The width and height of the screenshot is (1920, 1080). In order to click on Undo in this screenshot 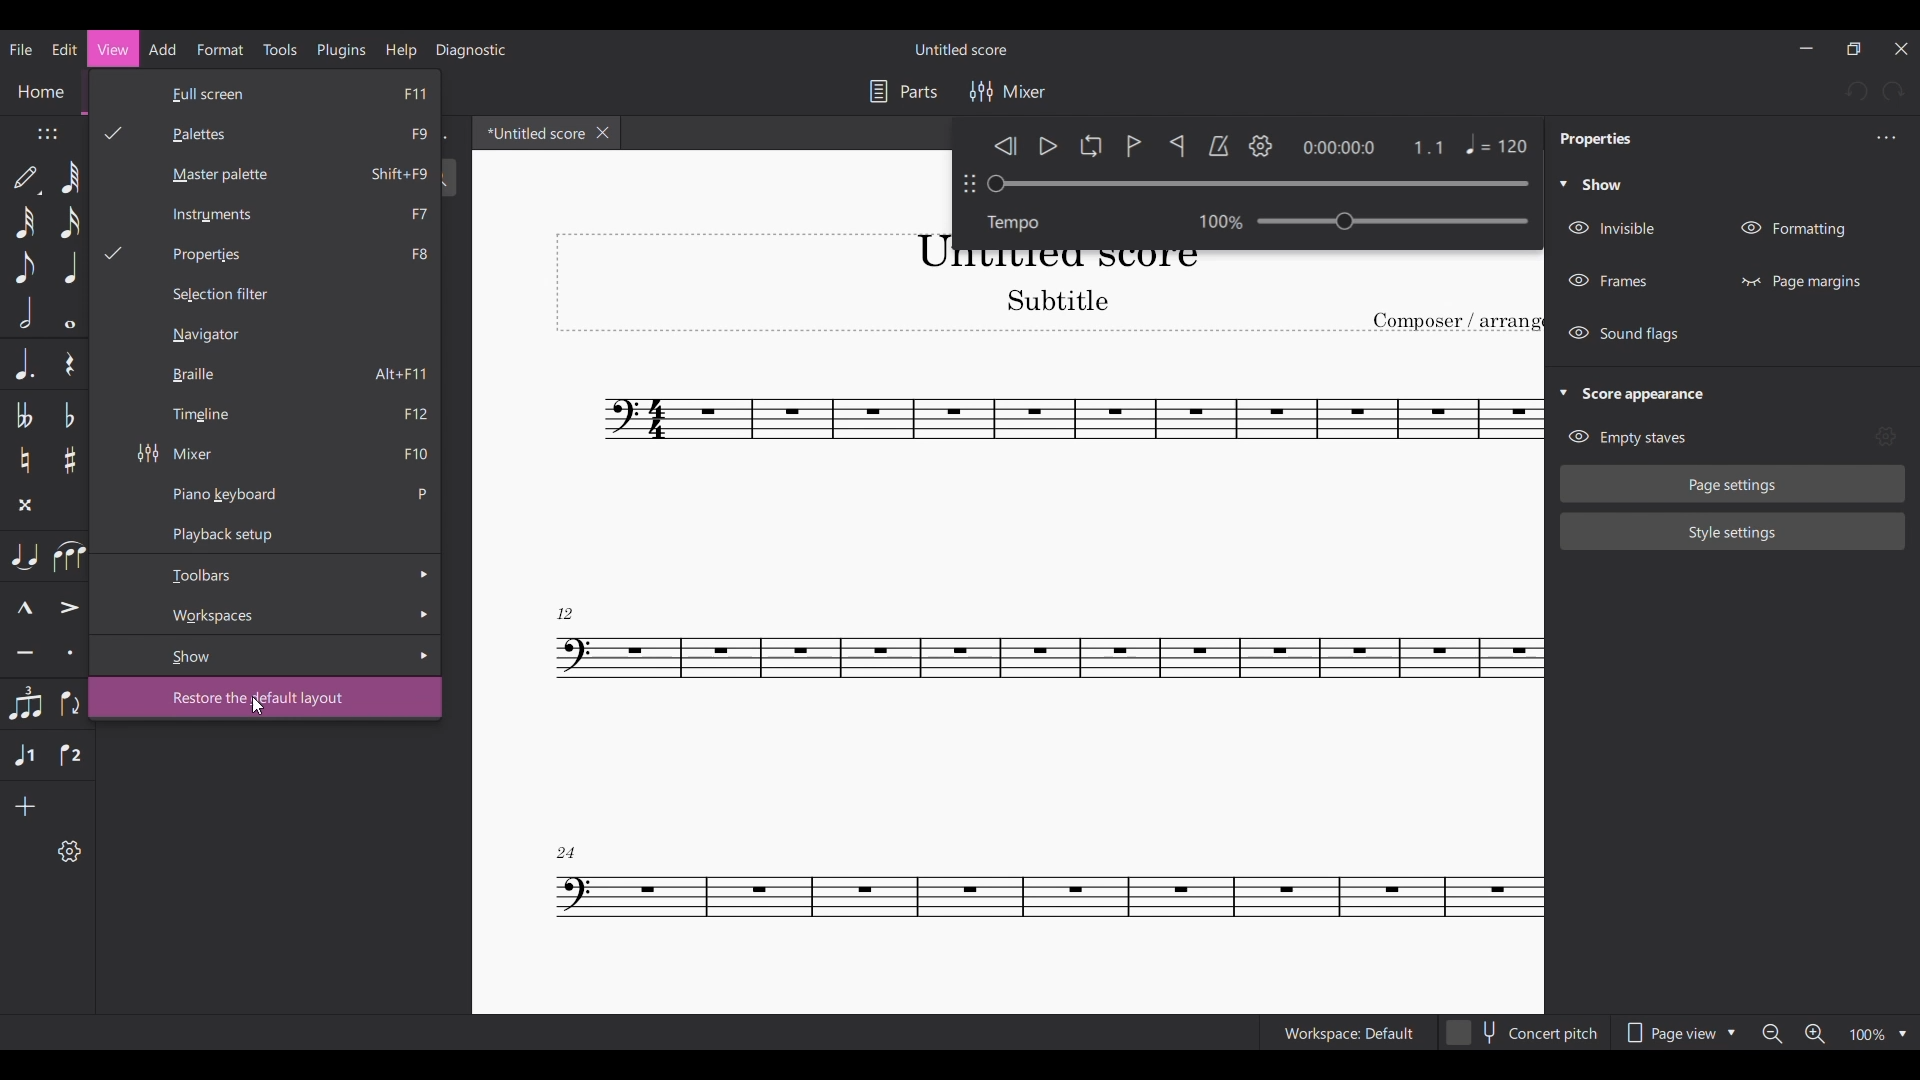, I will do `click(1856, 91)`.